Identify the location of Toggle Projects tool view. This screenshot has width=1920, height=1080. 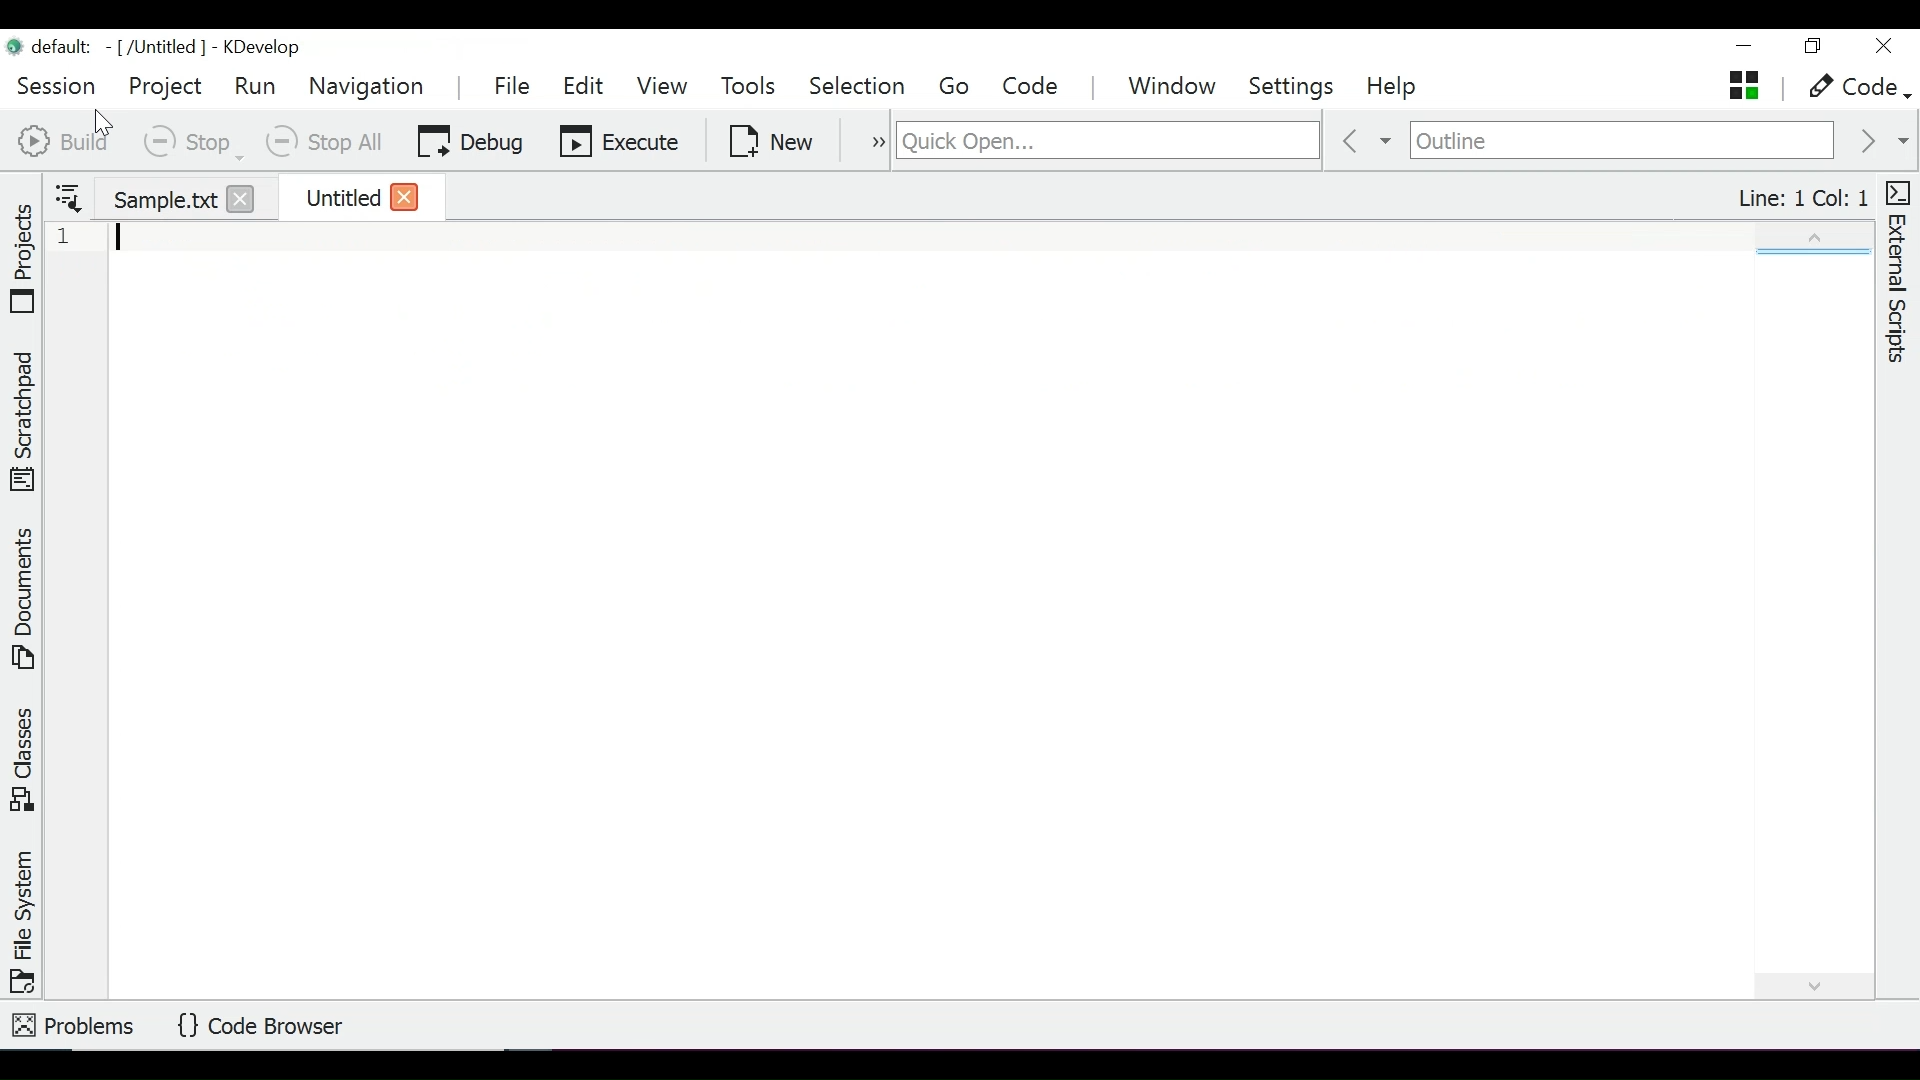
(25, 255).